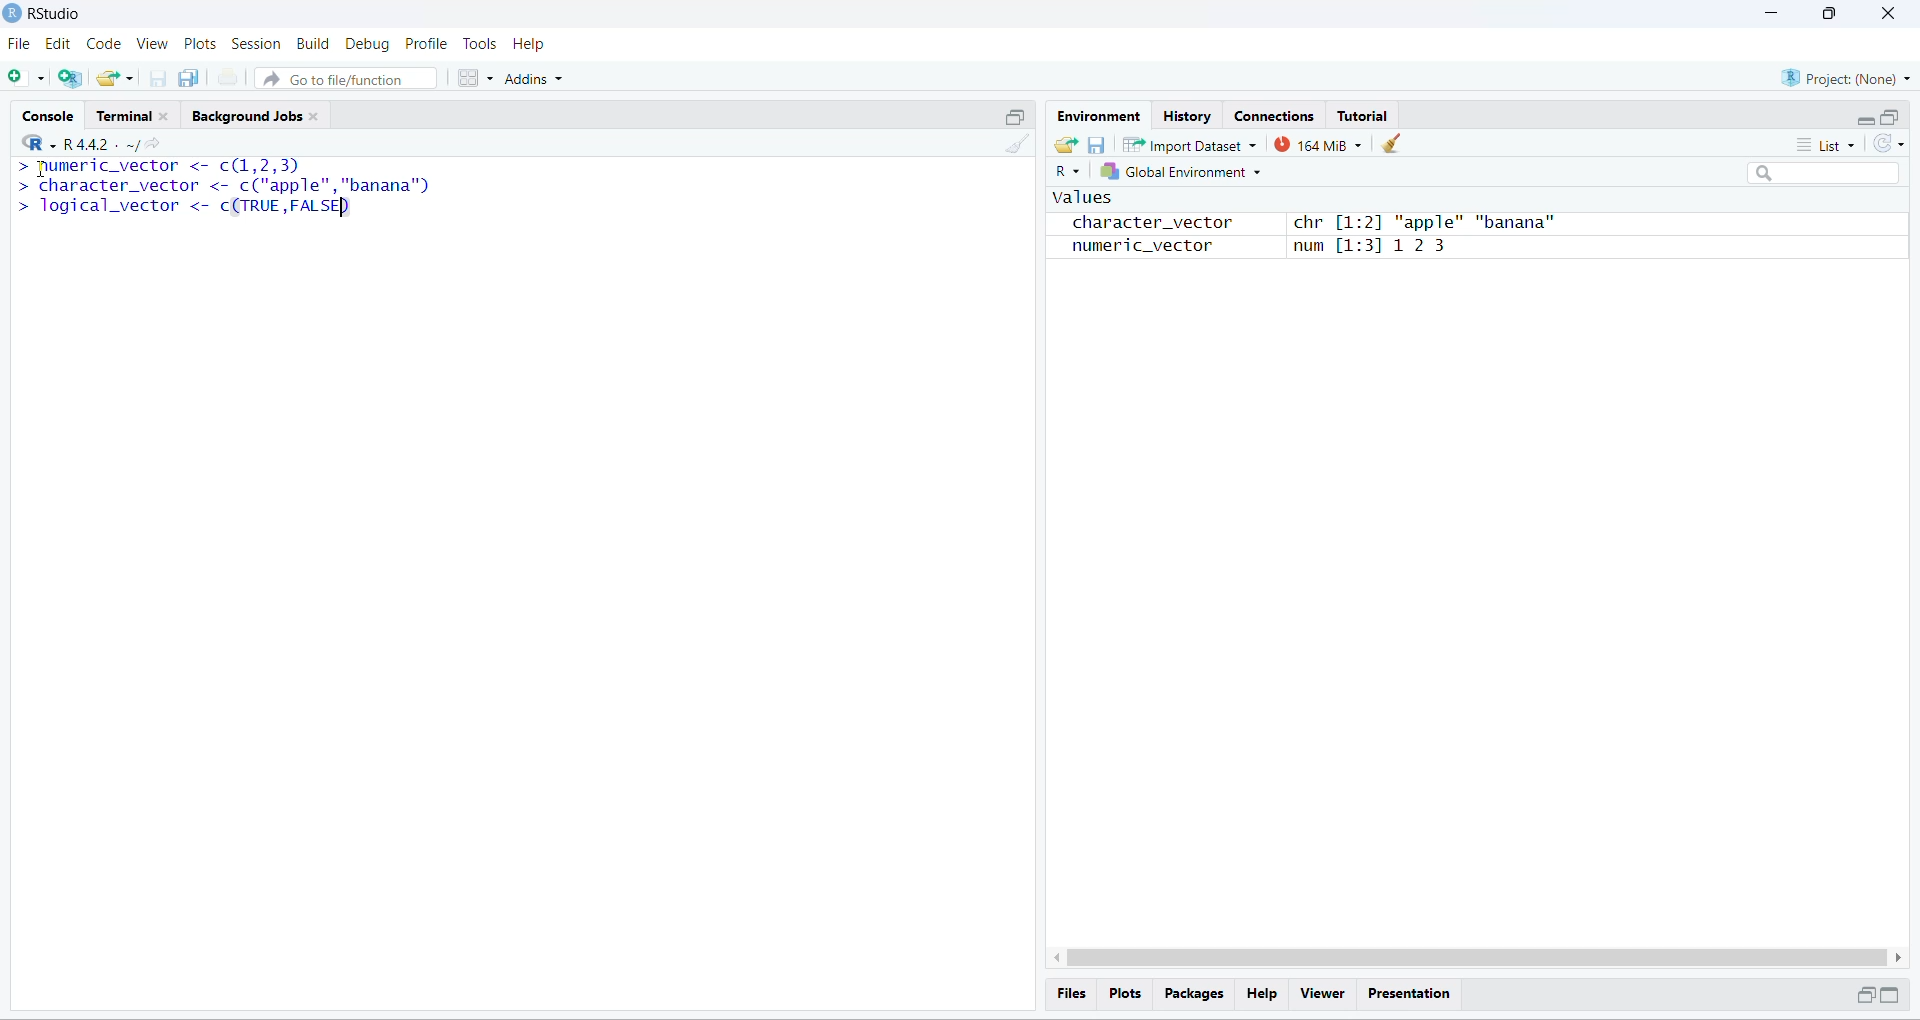 The image size is (1920, 1020). Describe the element at coordinates (1130, 247) in the screenshot. I see `numeric_vector` at that location.